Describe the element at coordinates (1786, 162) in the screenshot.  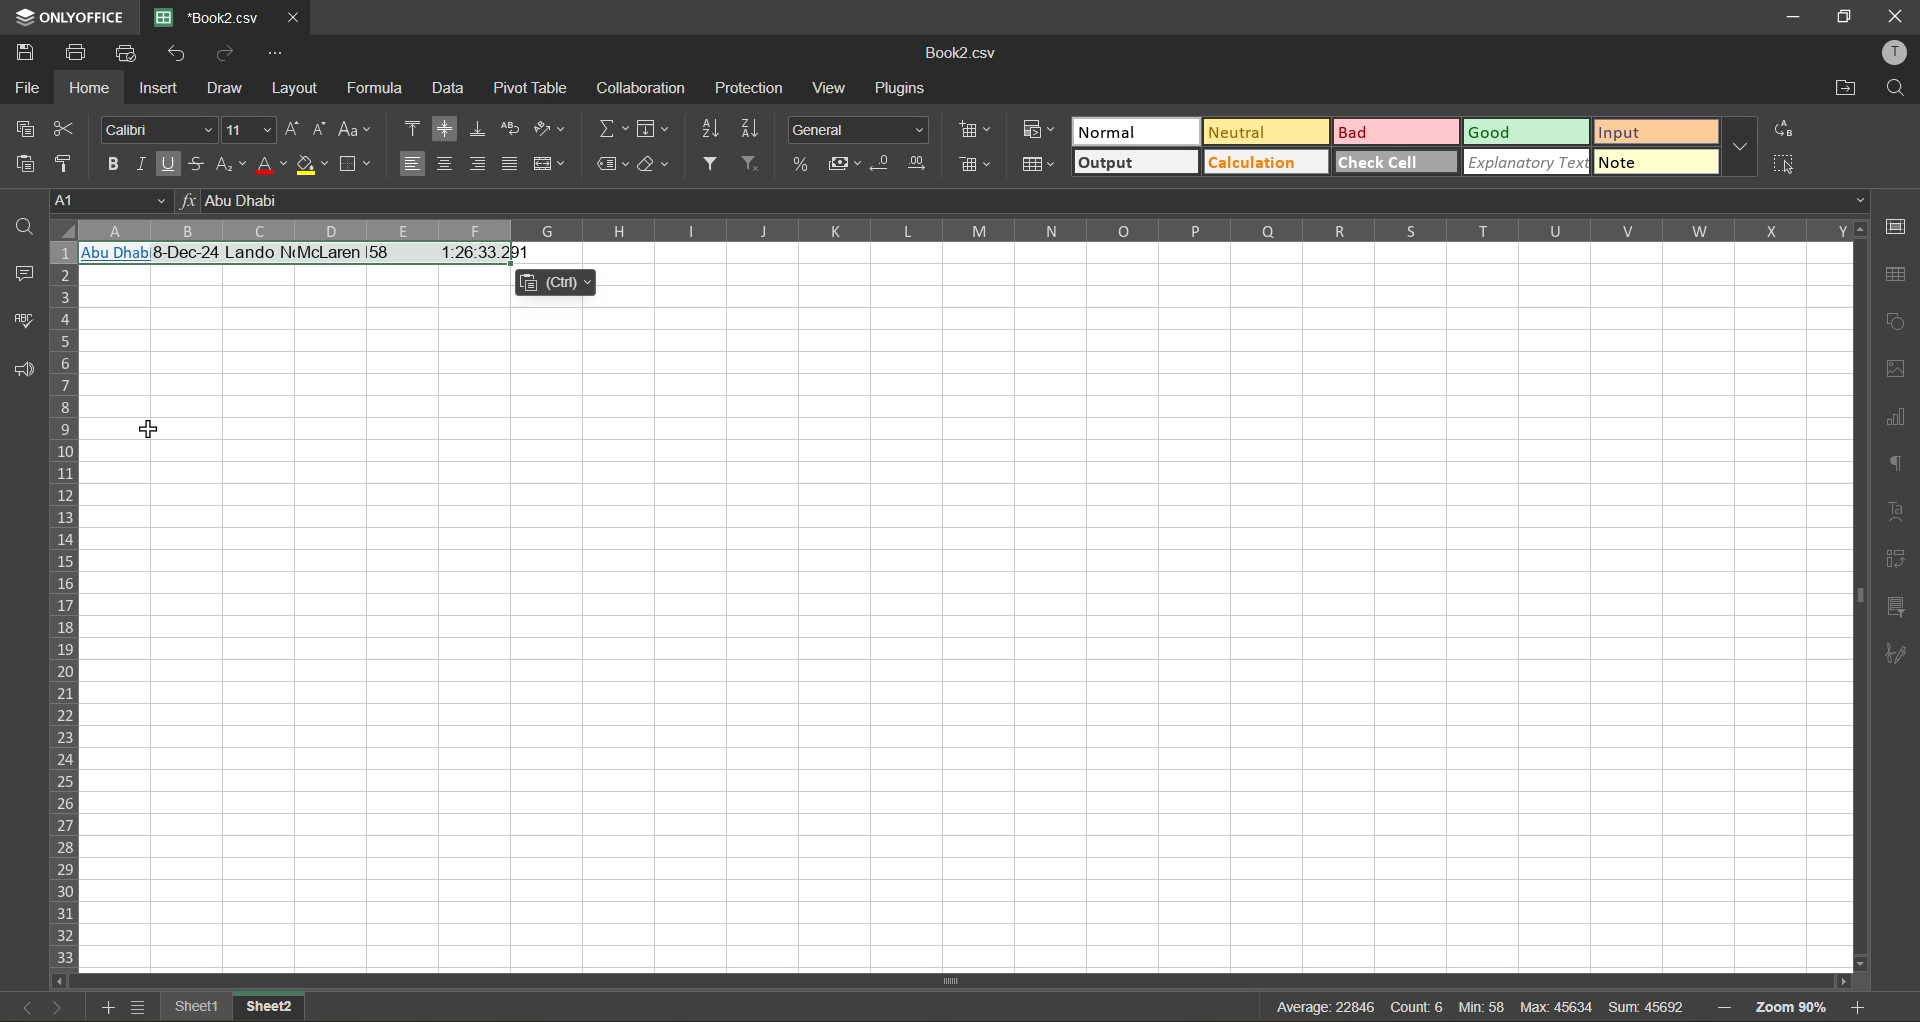
I see `select all` at that location.